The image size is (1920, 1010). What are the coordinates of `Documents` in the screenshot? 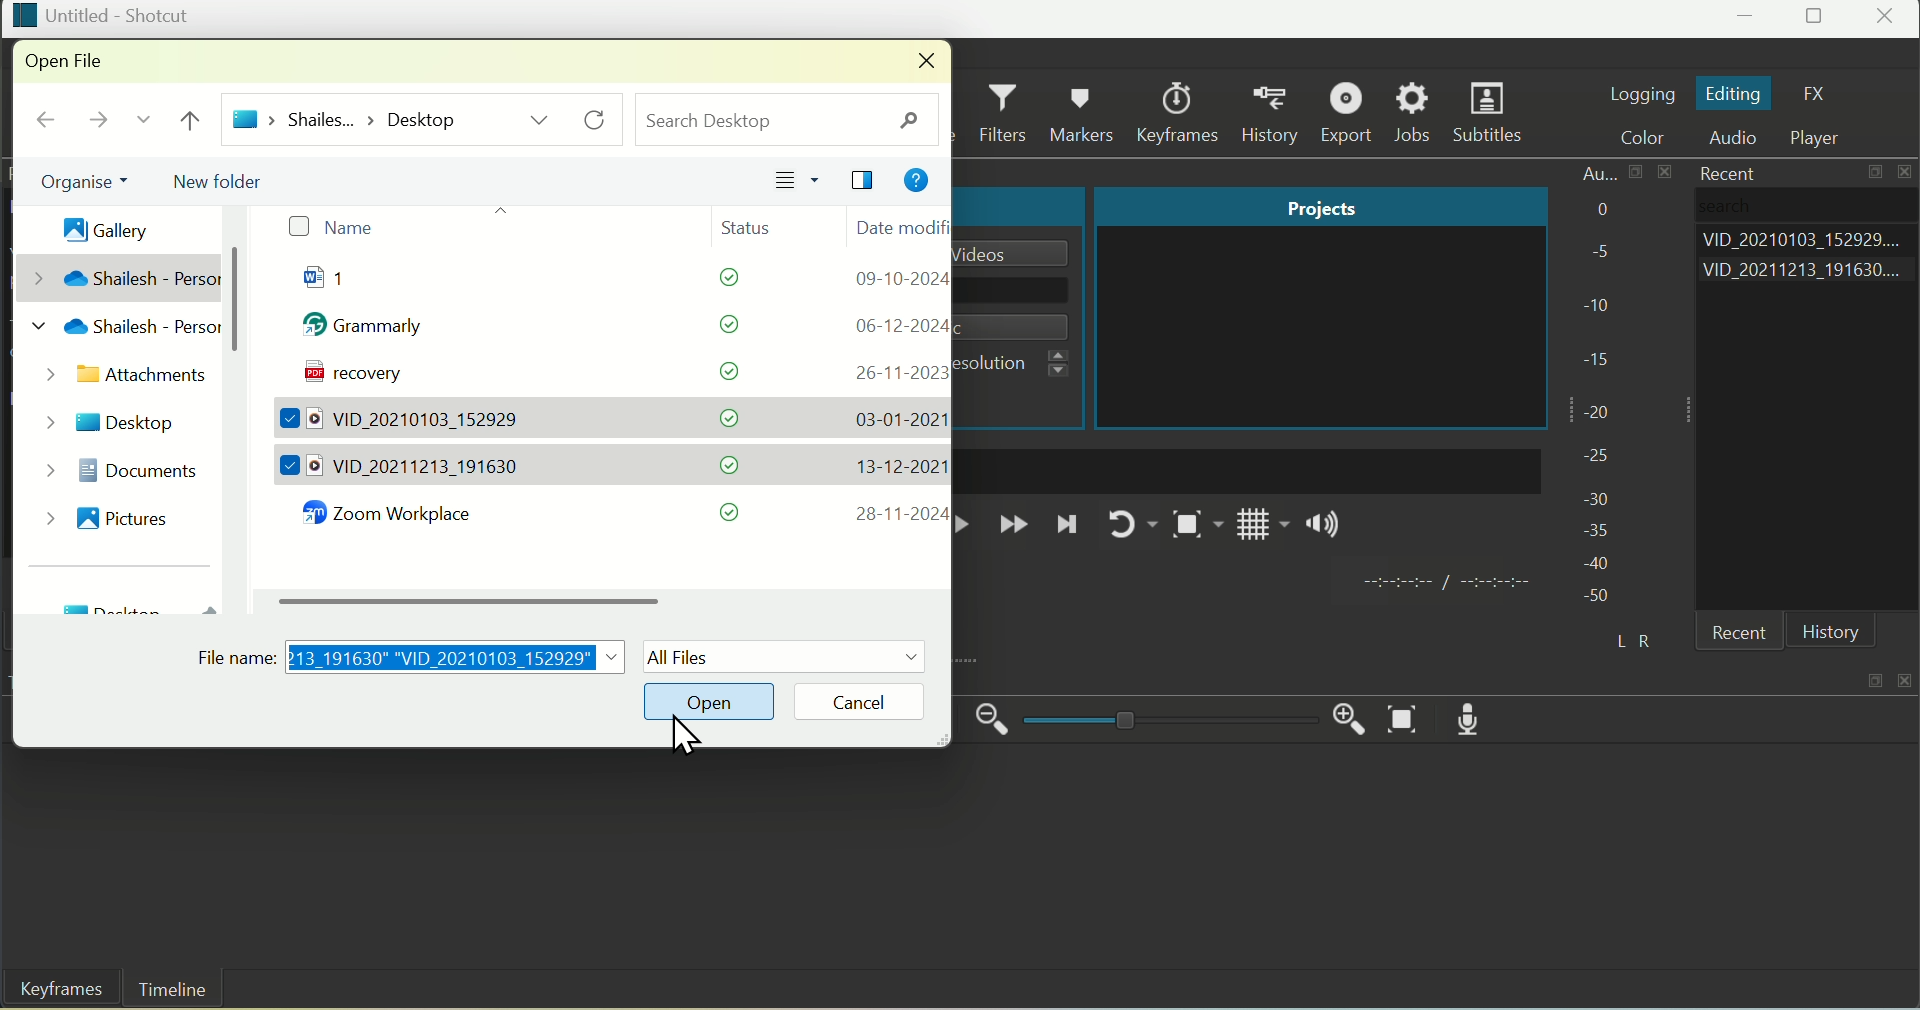 It's located at (115, 469).